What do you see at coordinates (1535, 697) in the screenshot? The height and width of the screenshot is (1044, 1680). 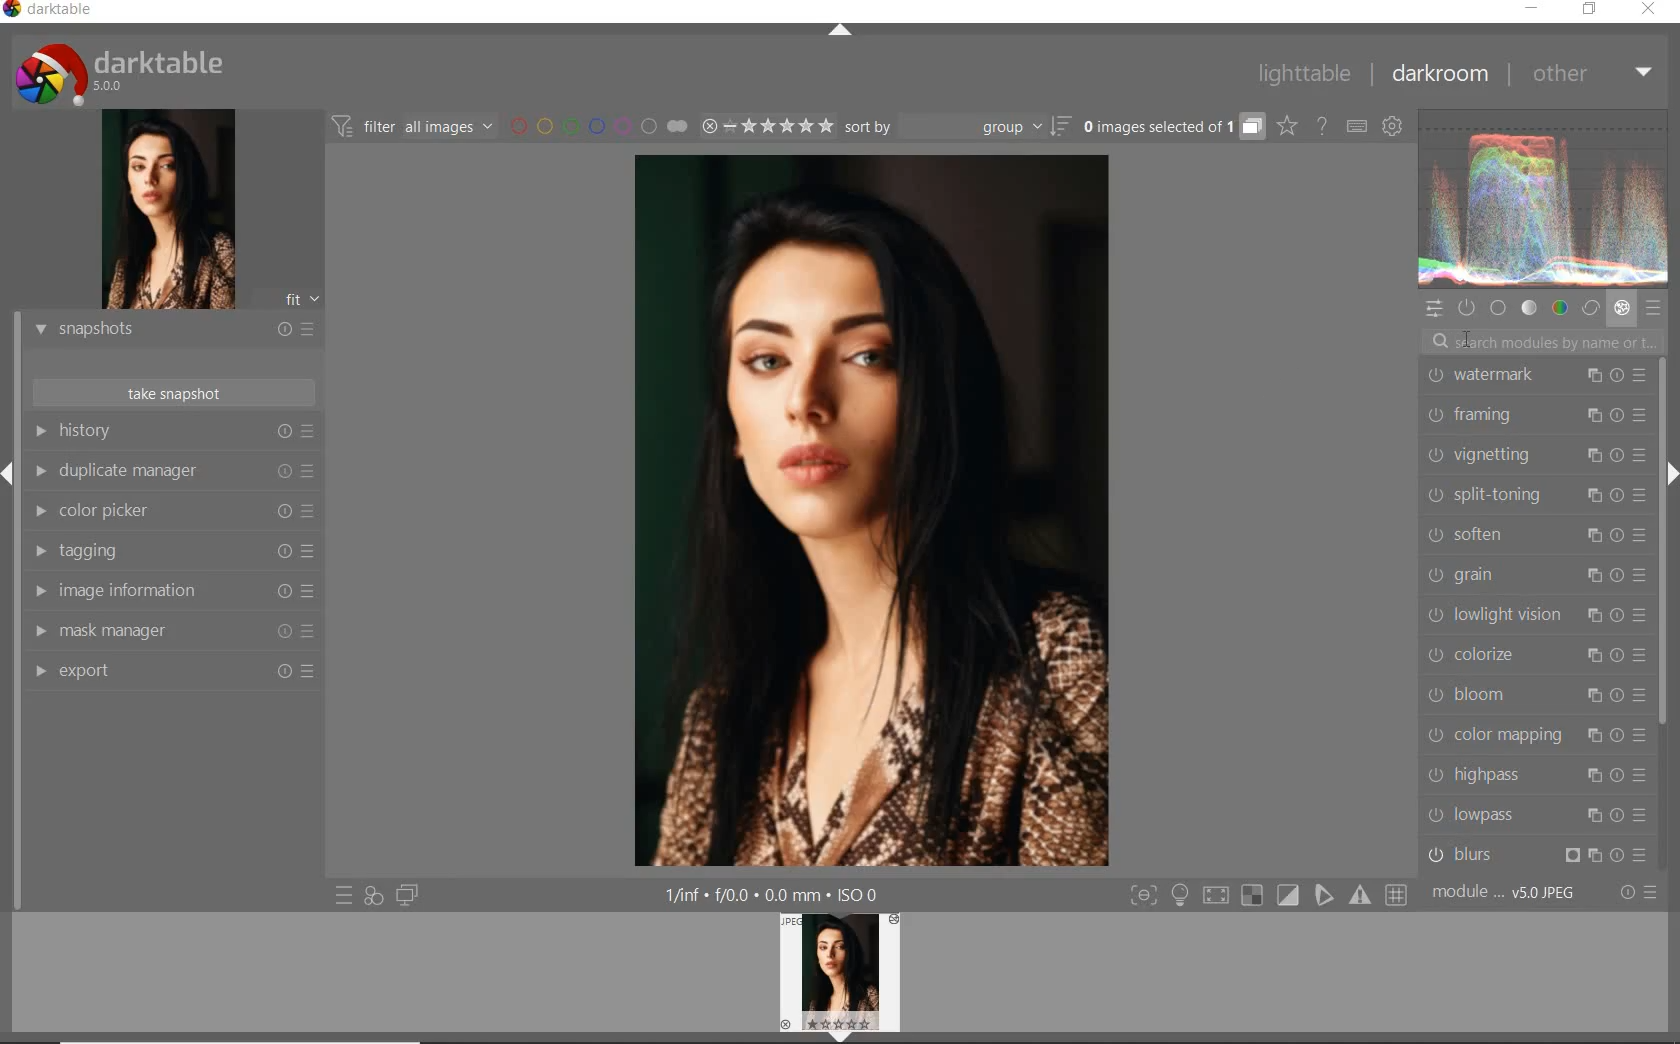 I see `bloom` at bounding box center [1535, 697].